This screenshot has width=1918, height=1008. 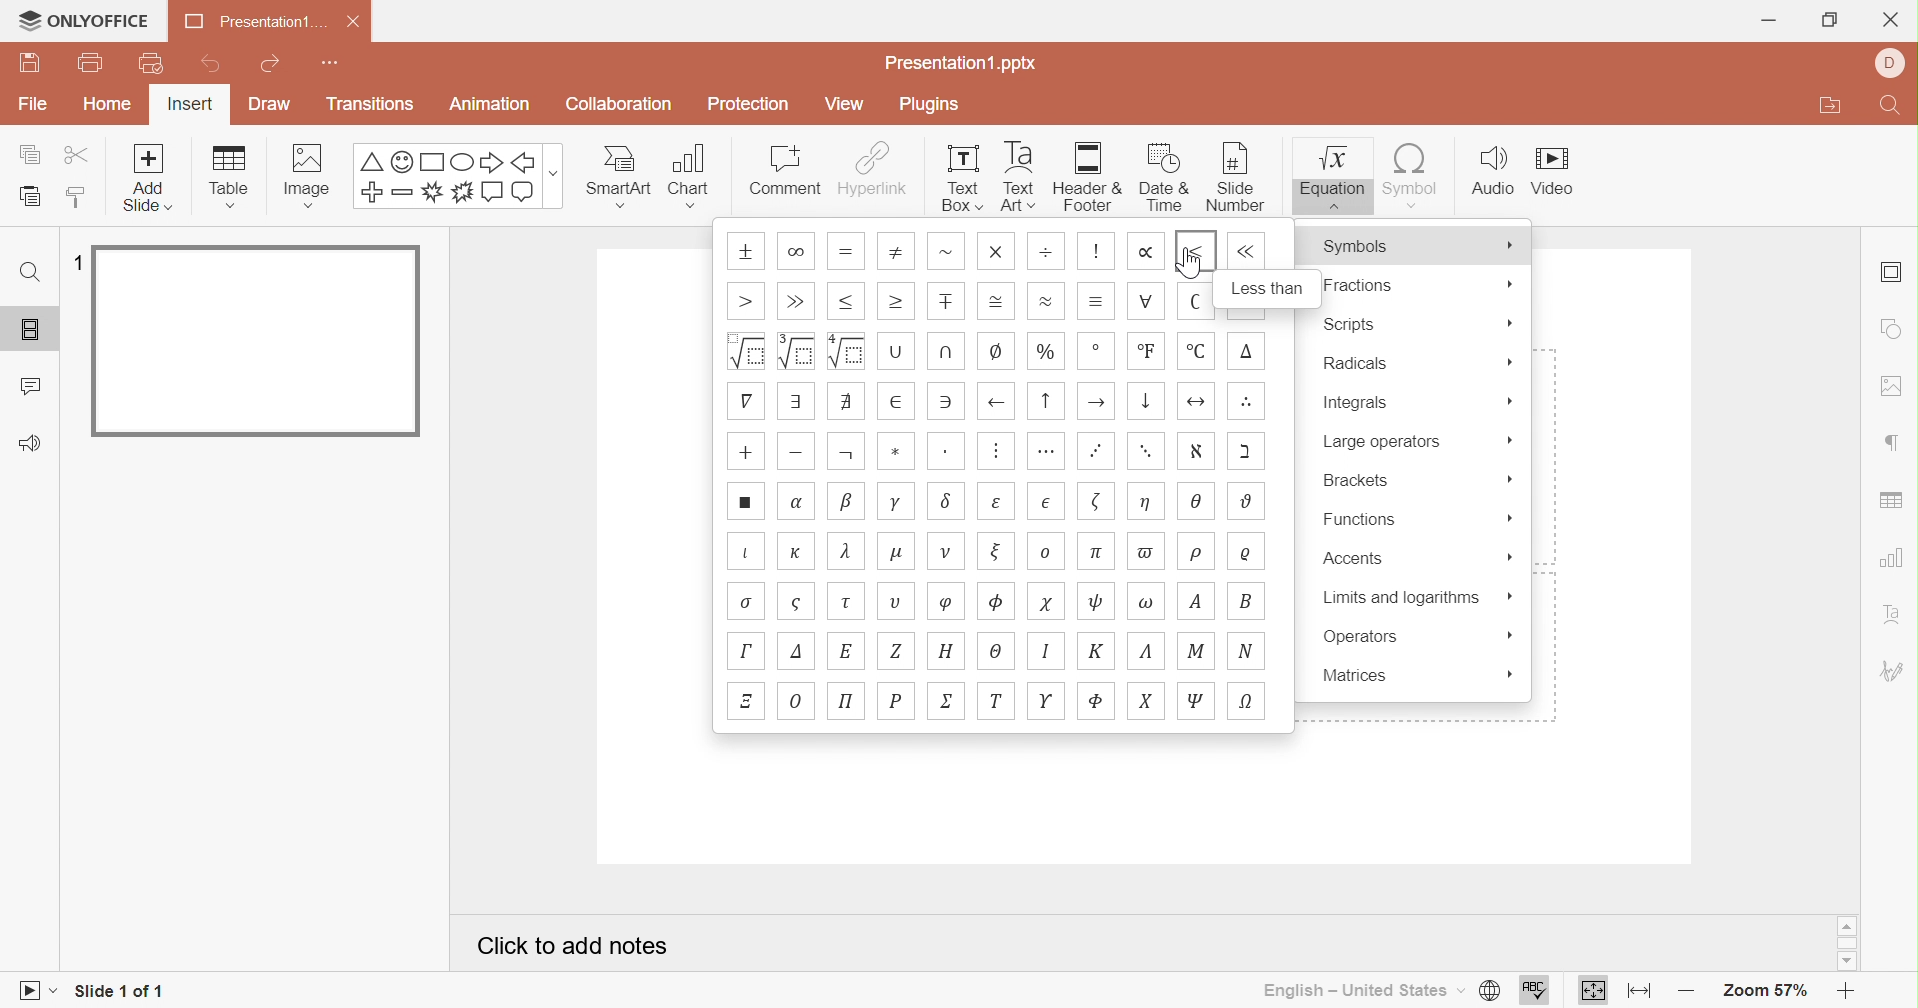 I want to click on Home, so click(x=105, y=106).